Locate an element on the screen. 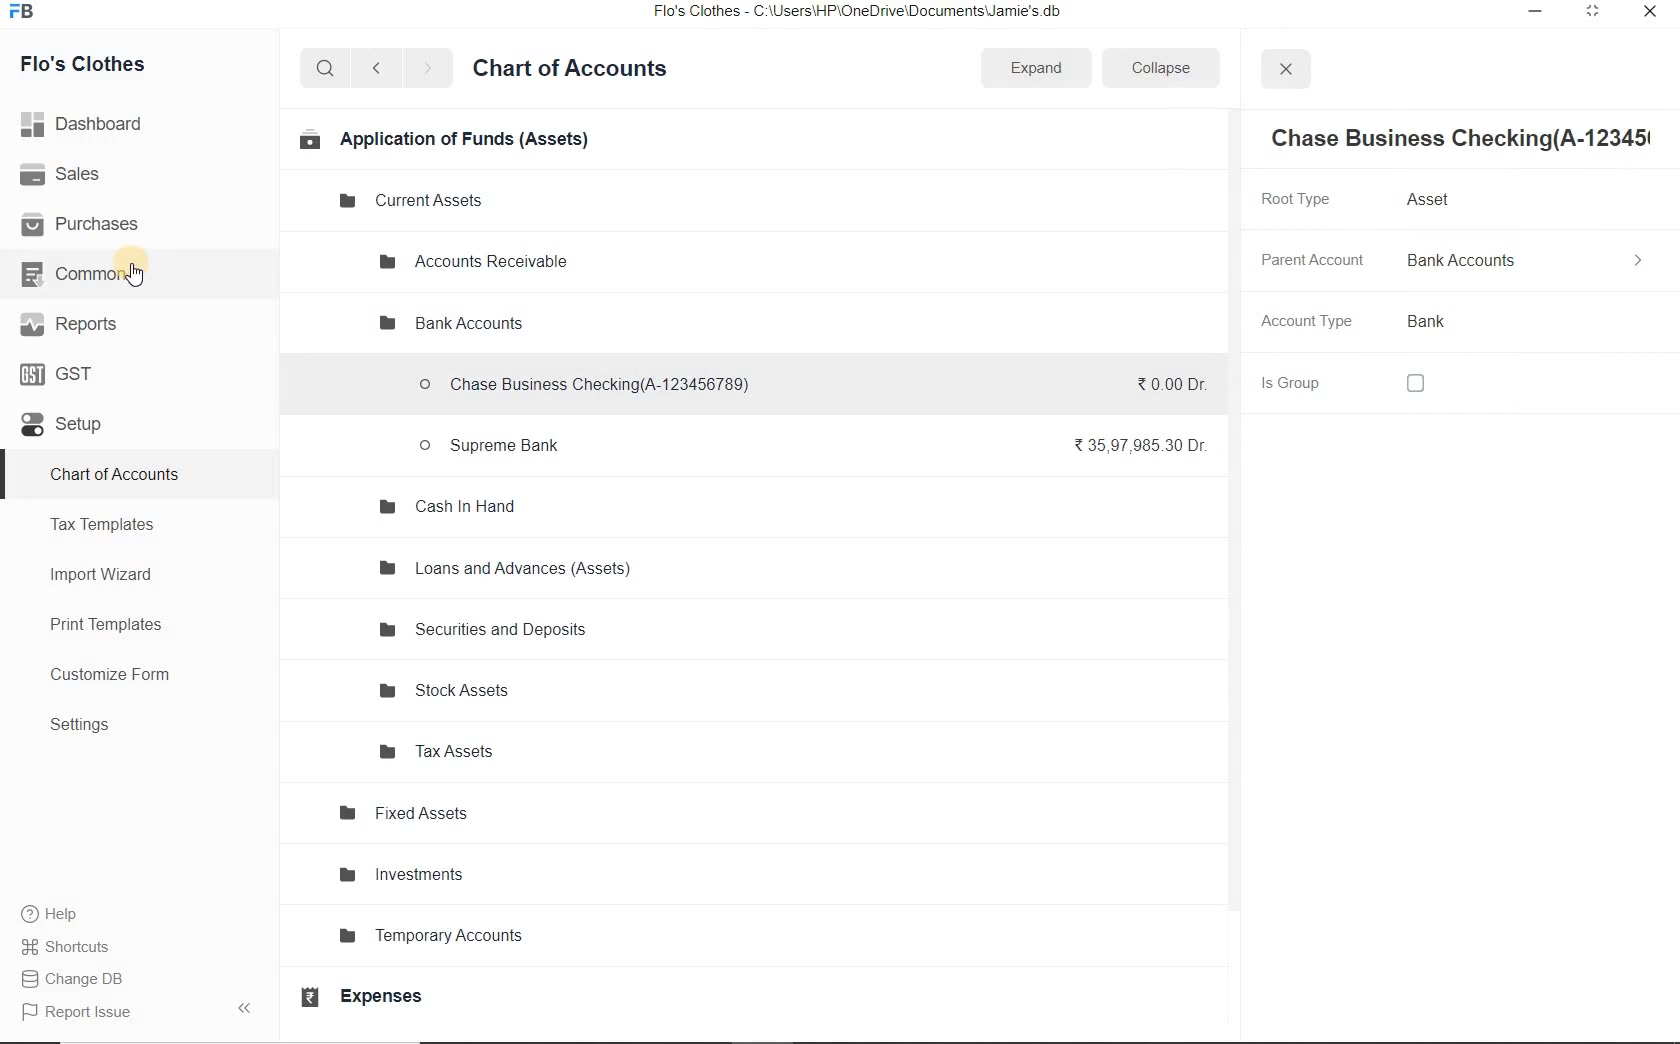  Root Type is located at coordinates (1299, 198).